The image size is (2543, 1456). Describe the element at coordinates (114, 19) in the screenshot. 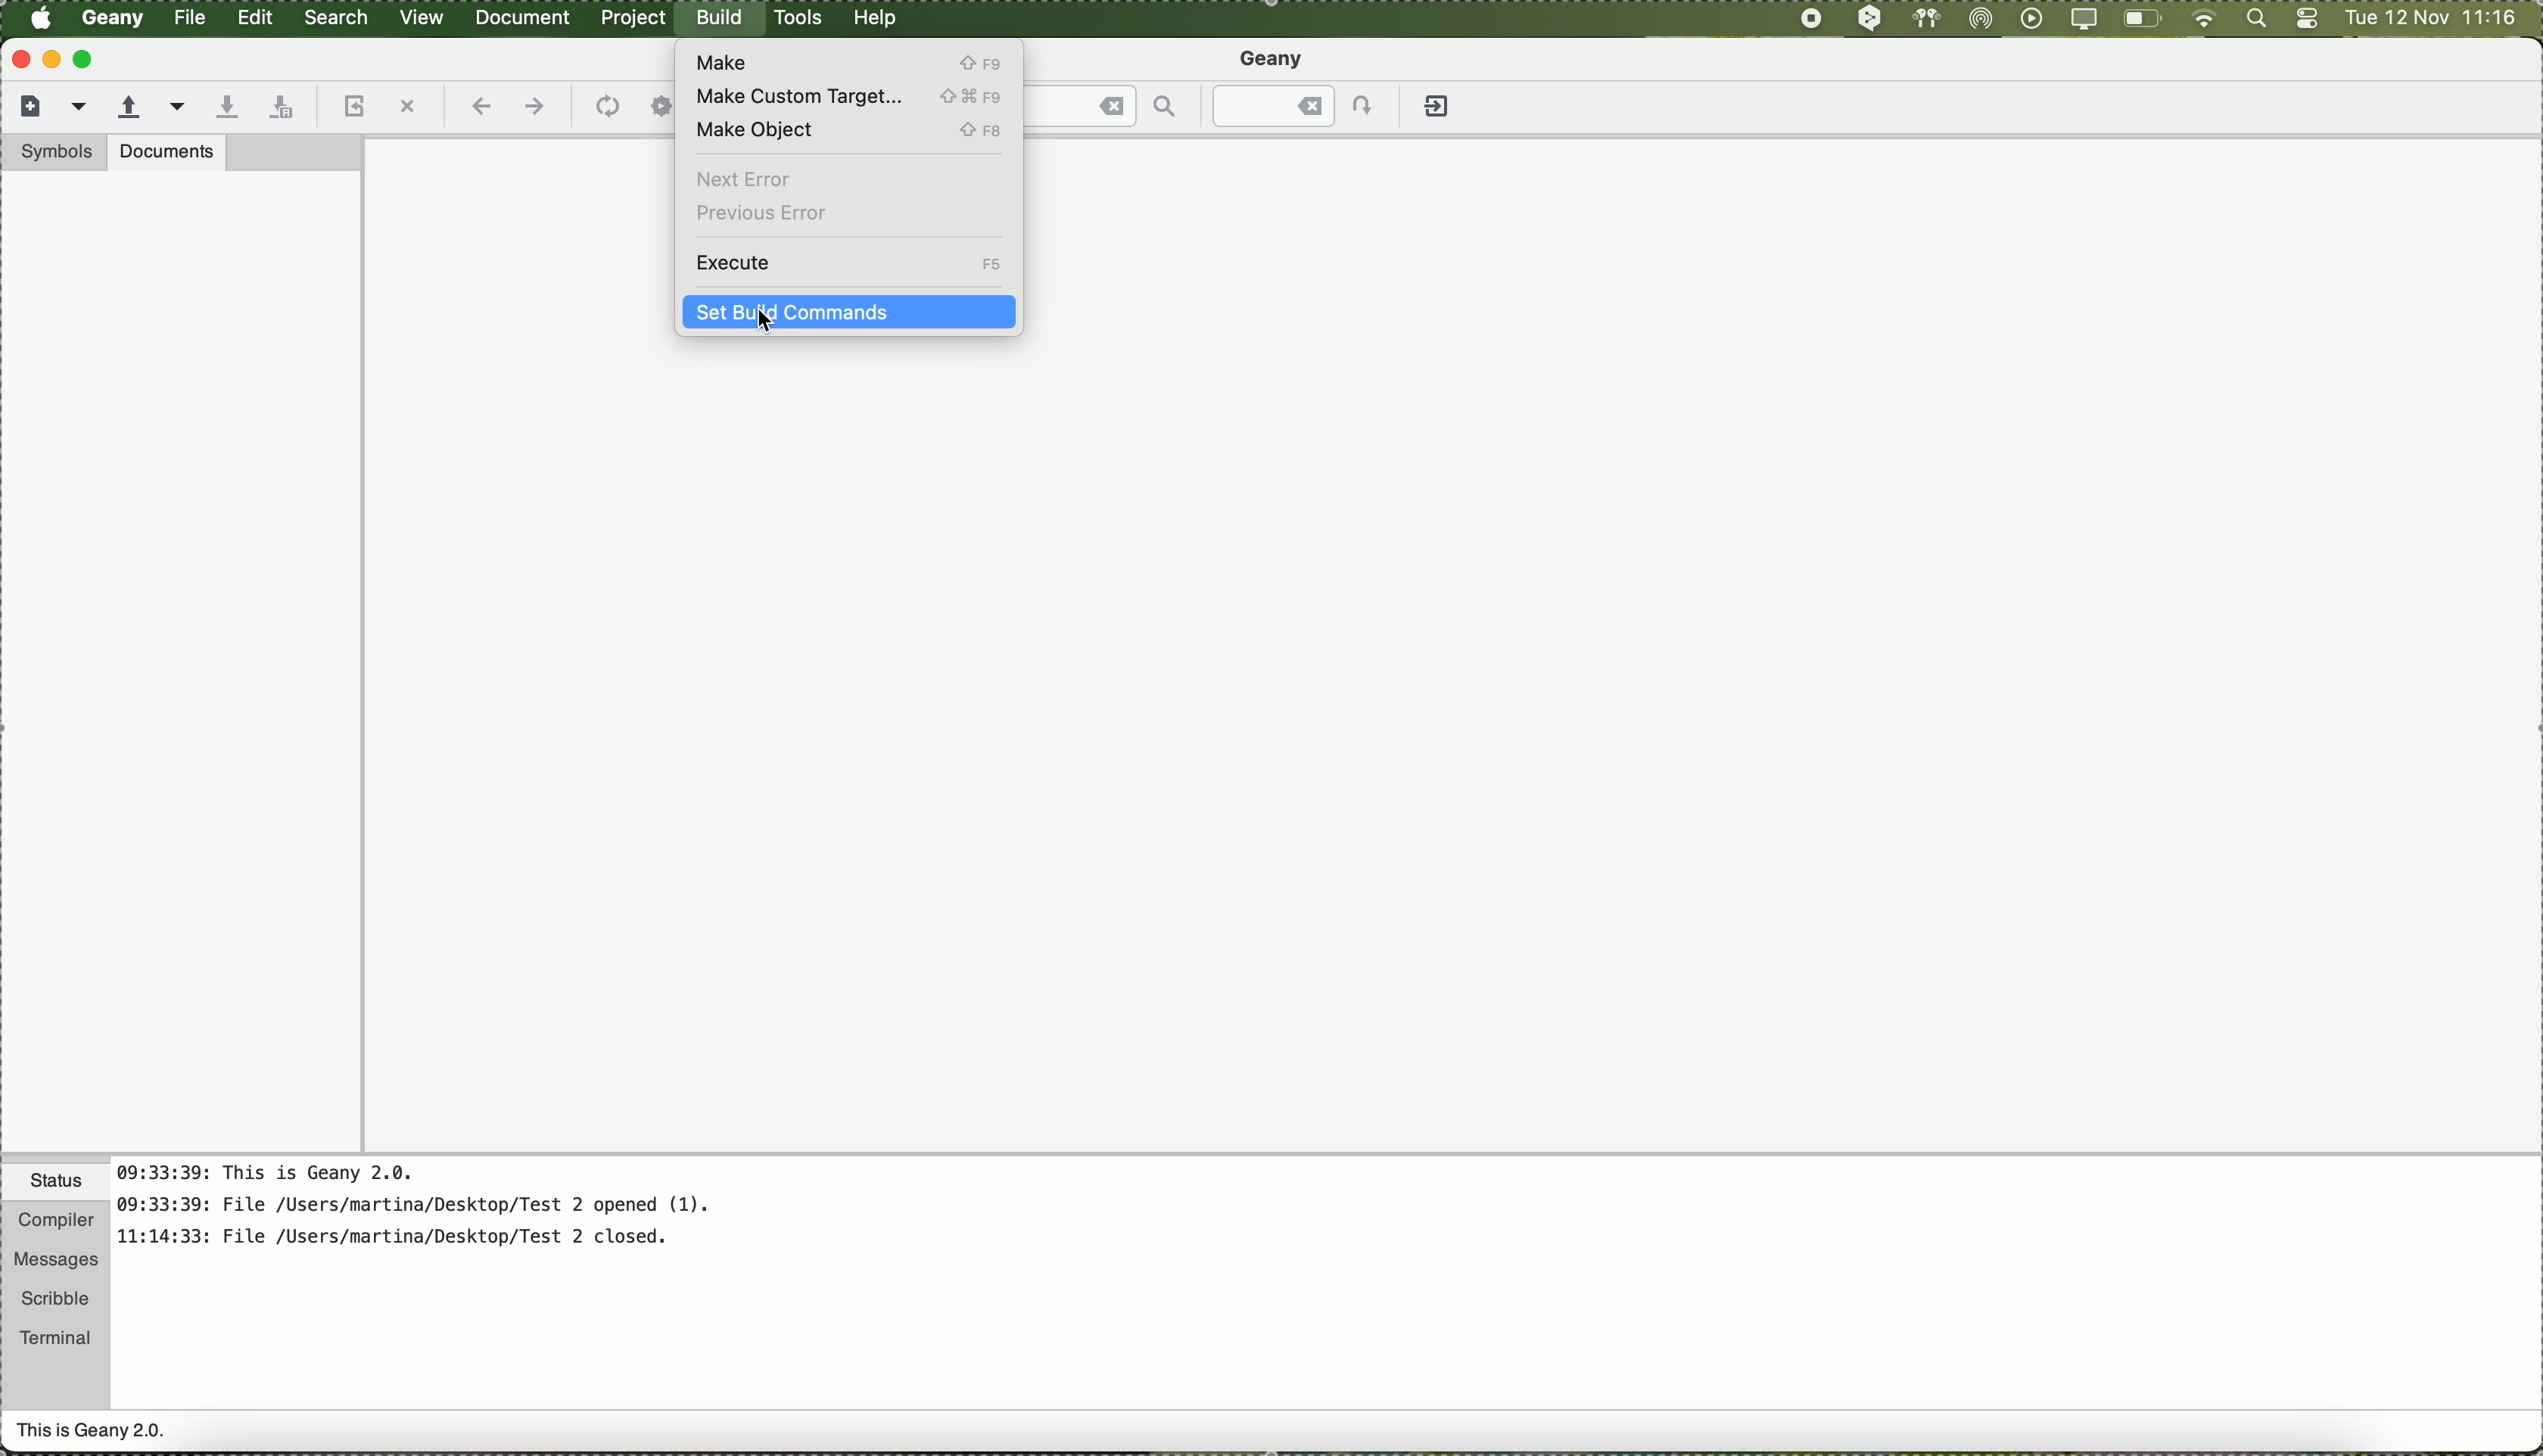

I see `Geany` at that location.